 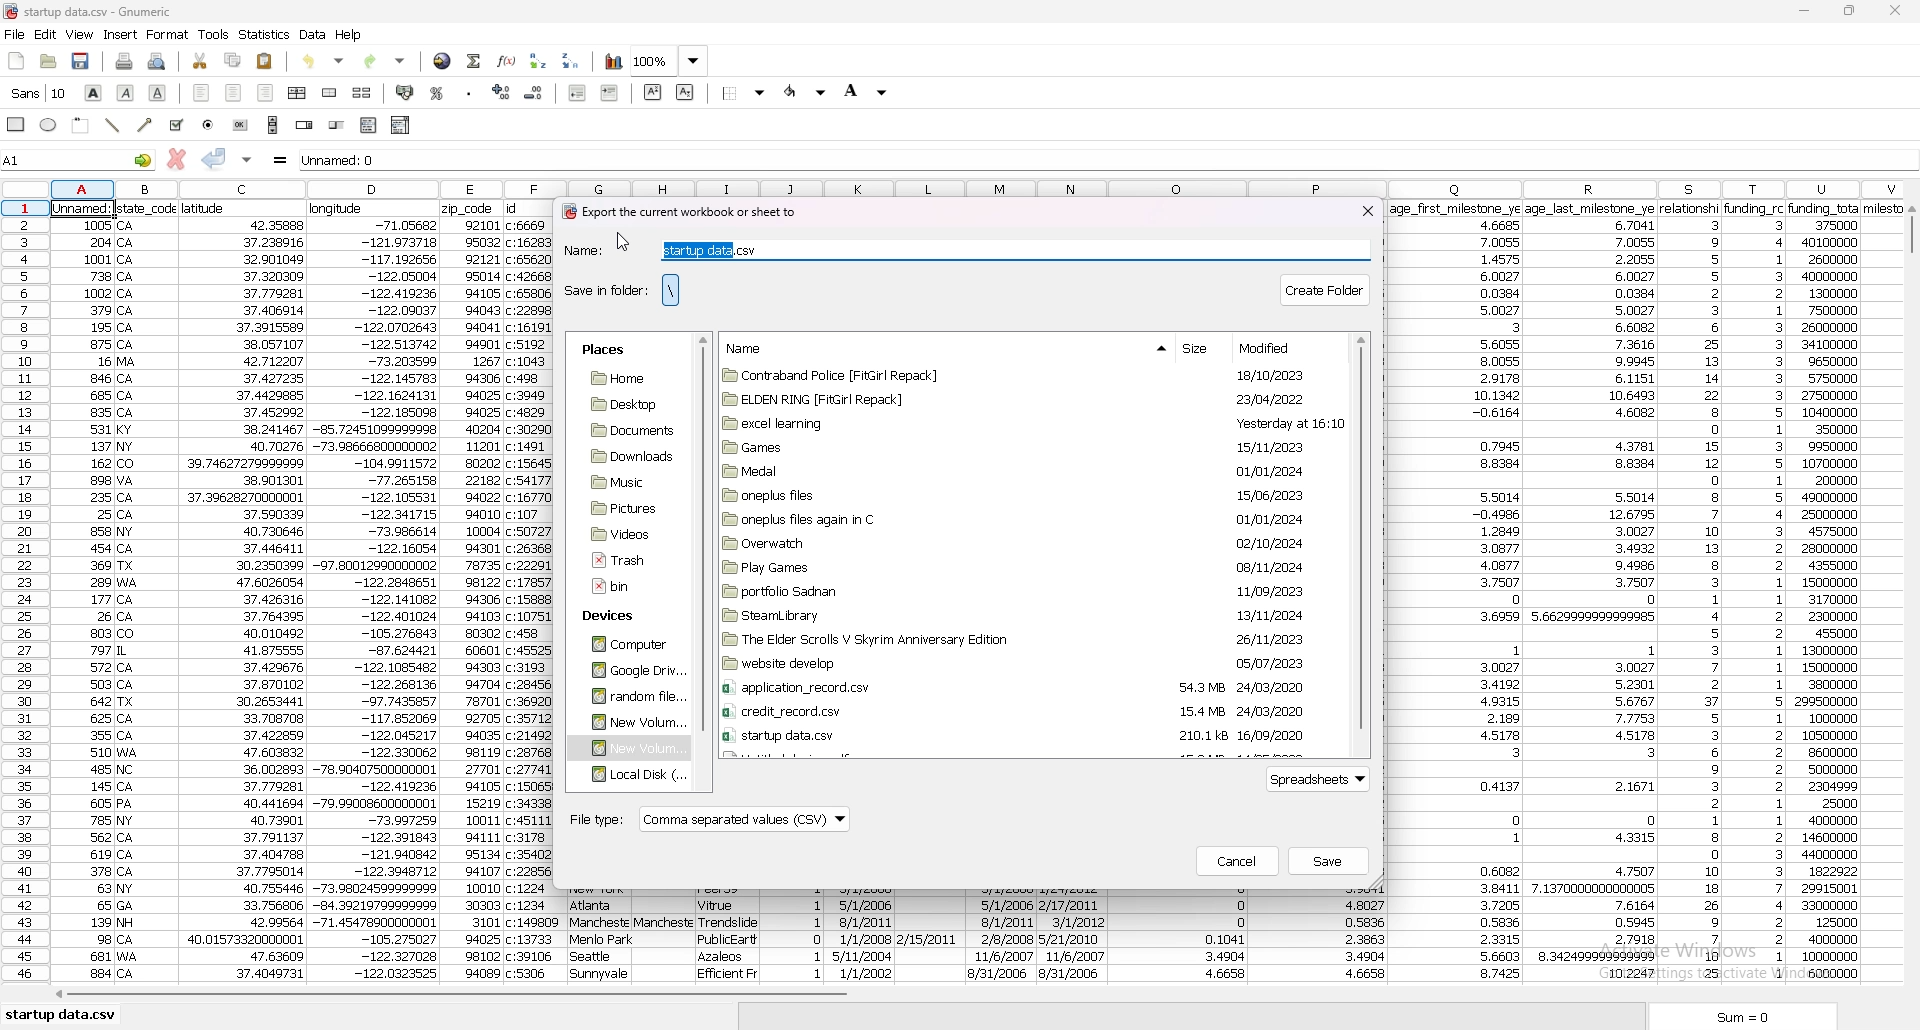 I want to click on selected cell, so click(x=86, y=206).